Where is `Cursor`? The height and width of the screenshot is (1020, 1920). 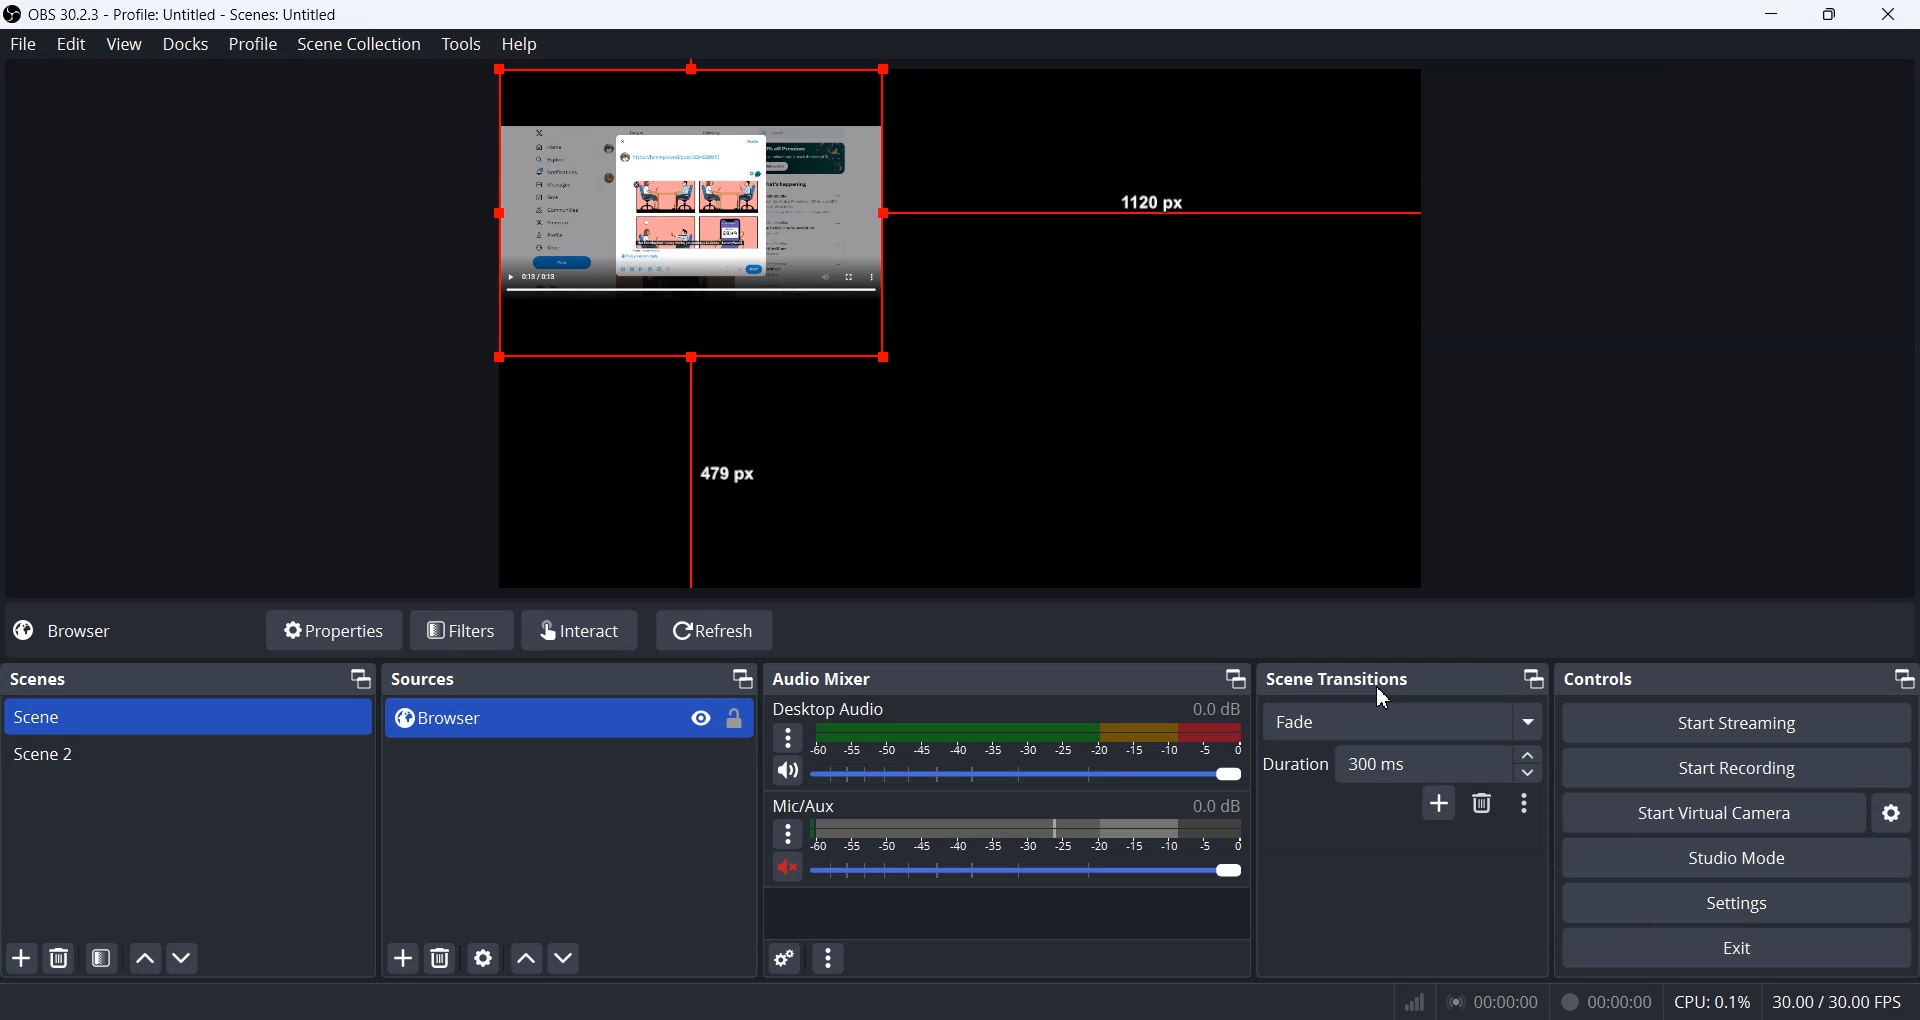
Cursor is located at coordinates (1385, 694).